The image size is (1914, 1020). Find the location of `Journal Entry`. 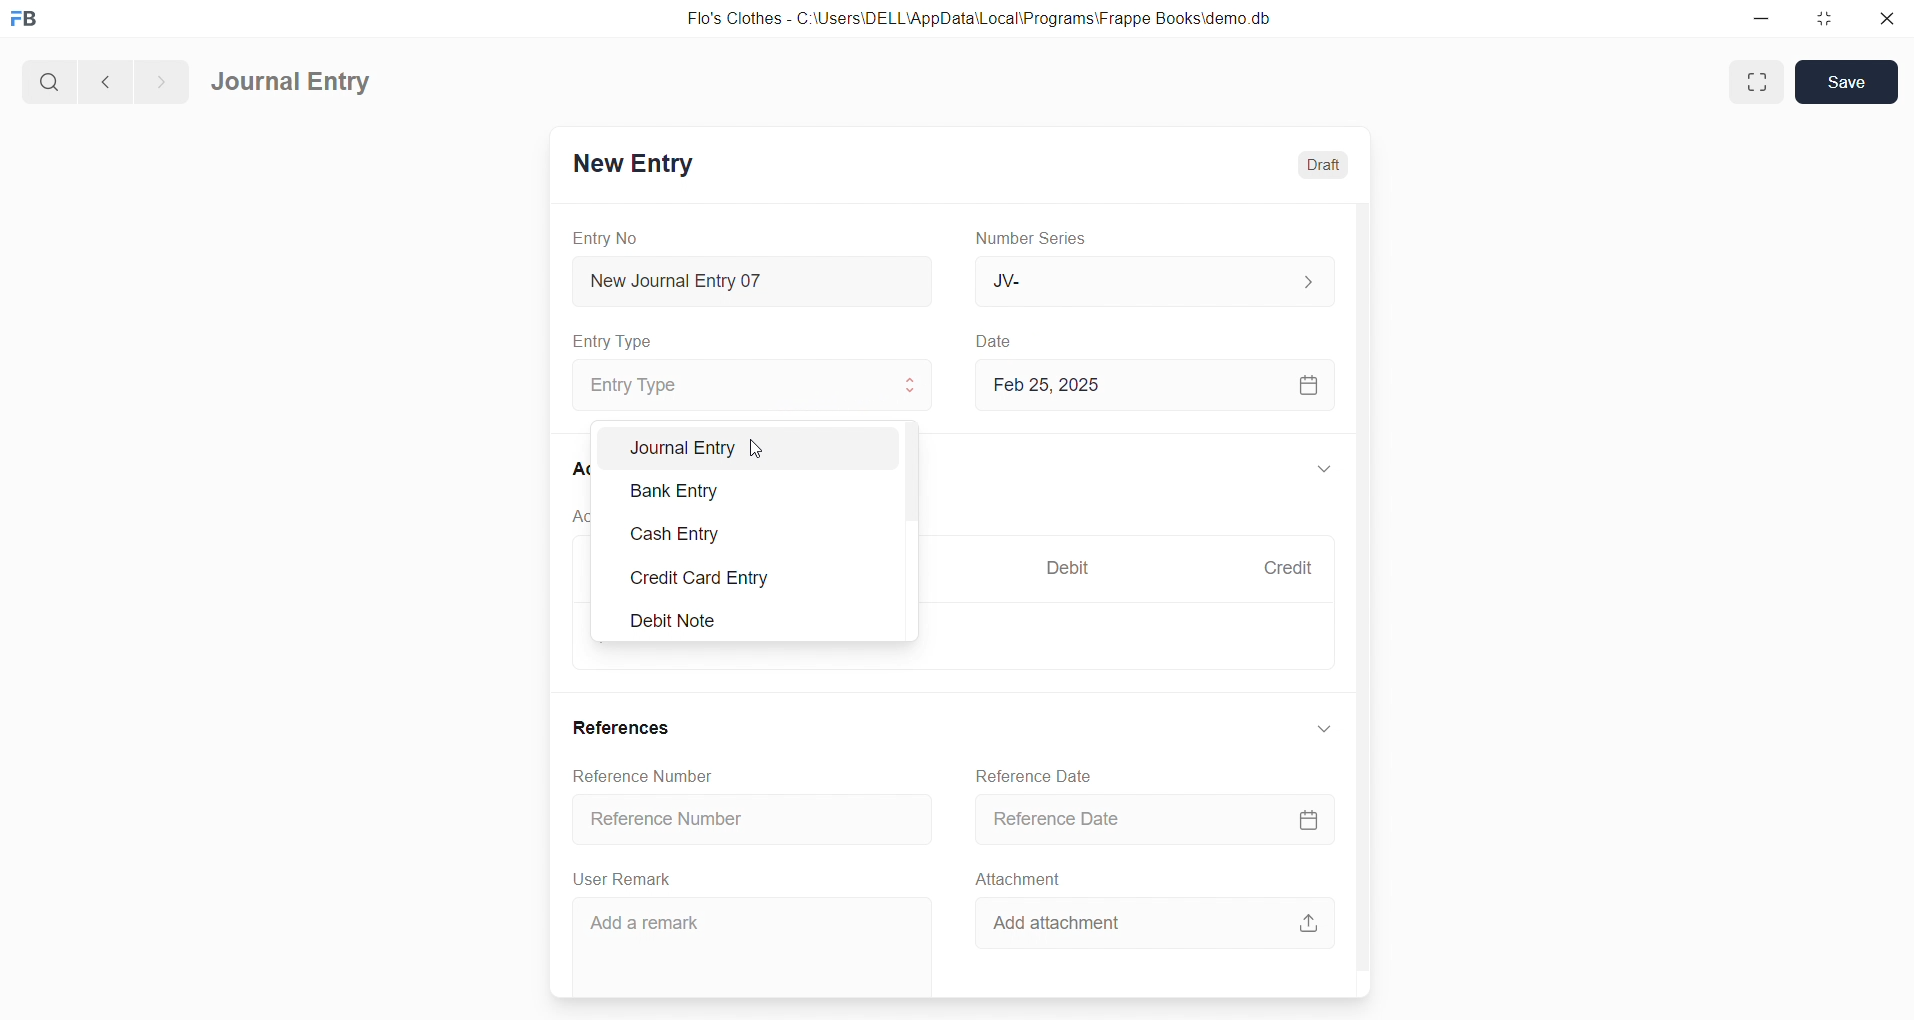

Journal Entry is located at coordinates (757, 447).